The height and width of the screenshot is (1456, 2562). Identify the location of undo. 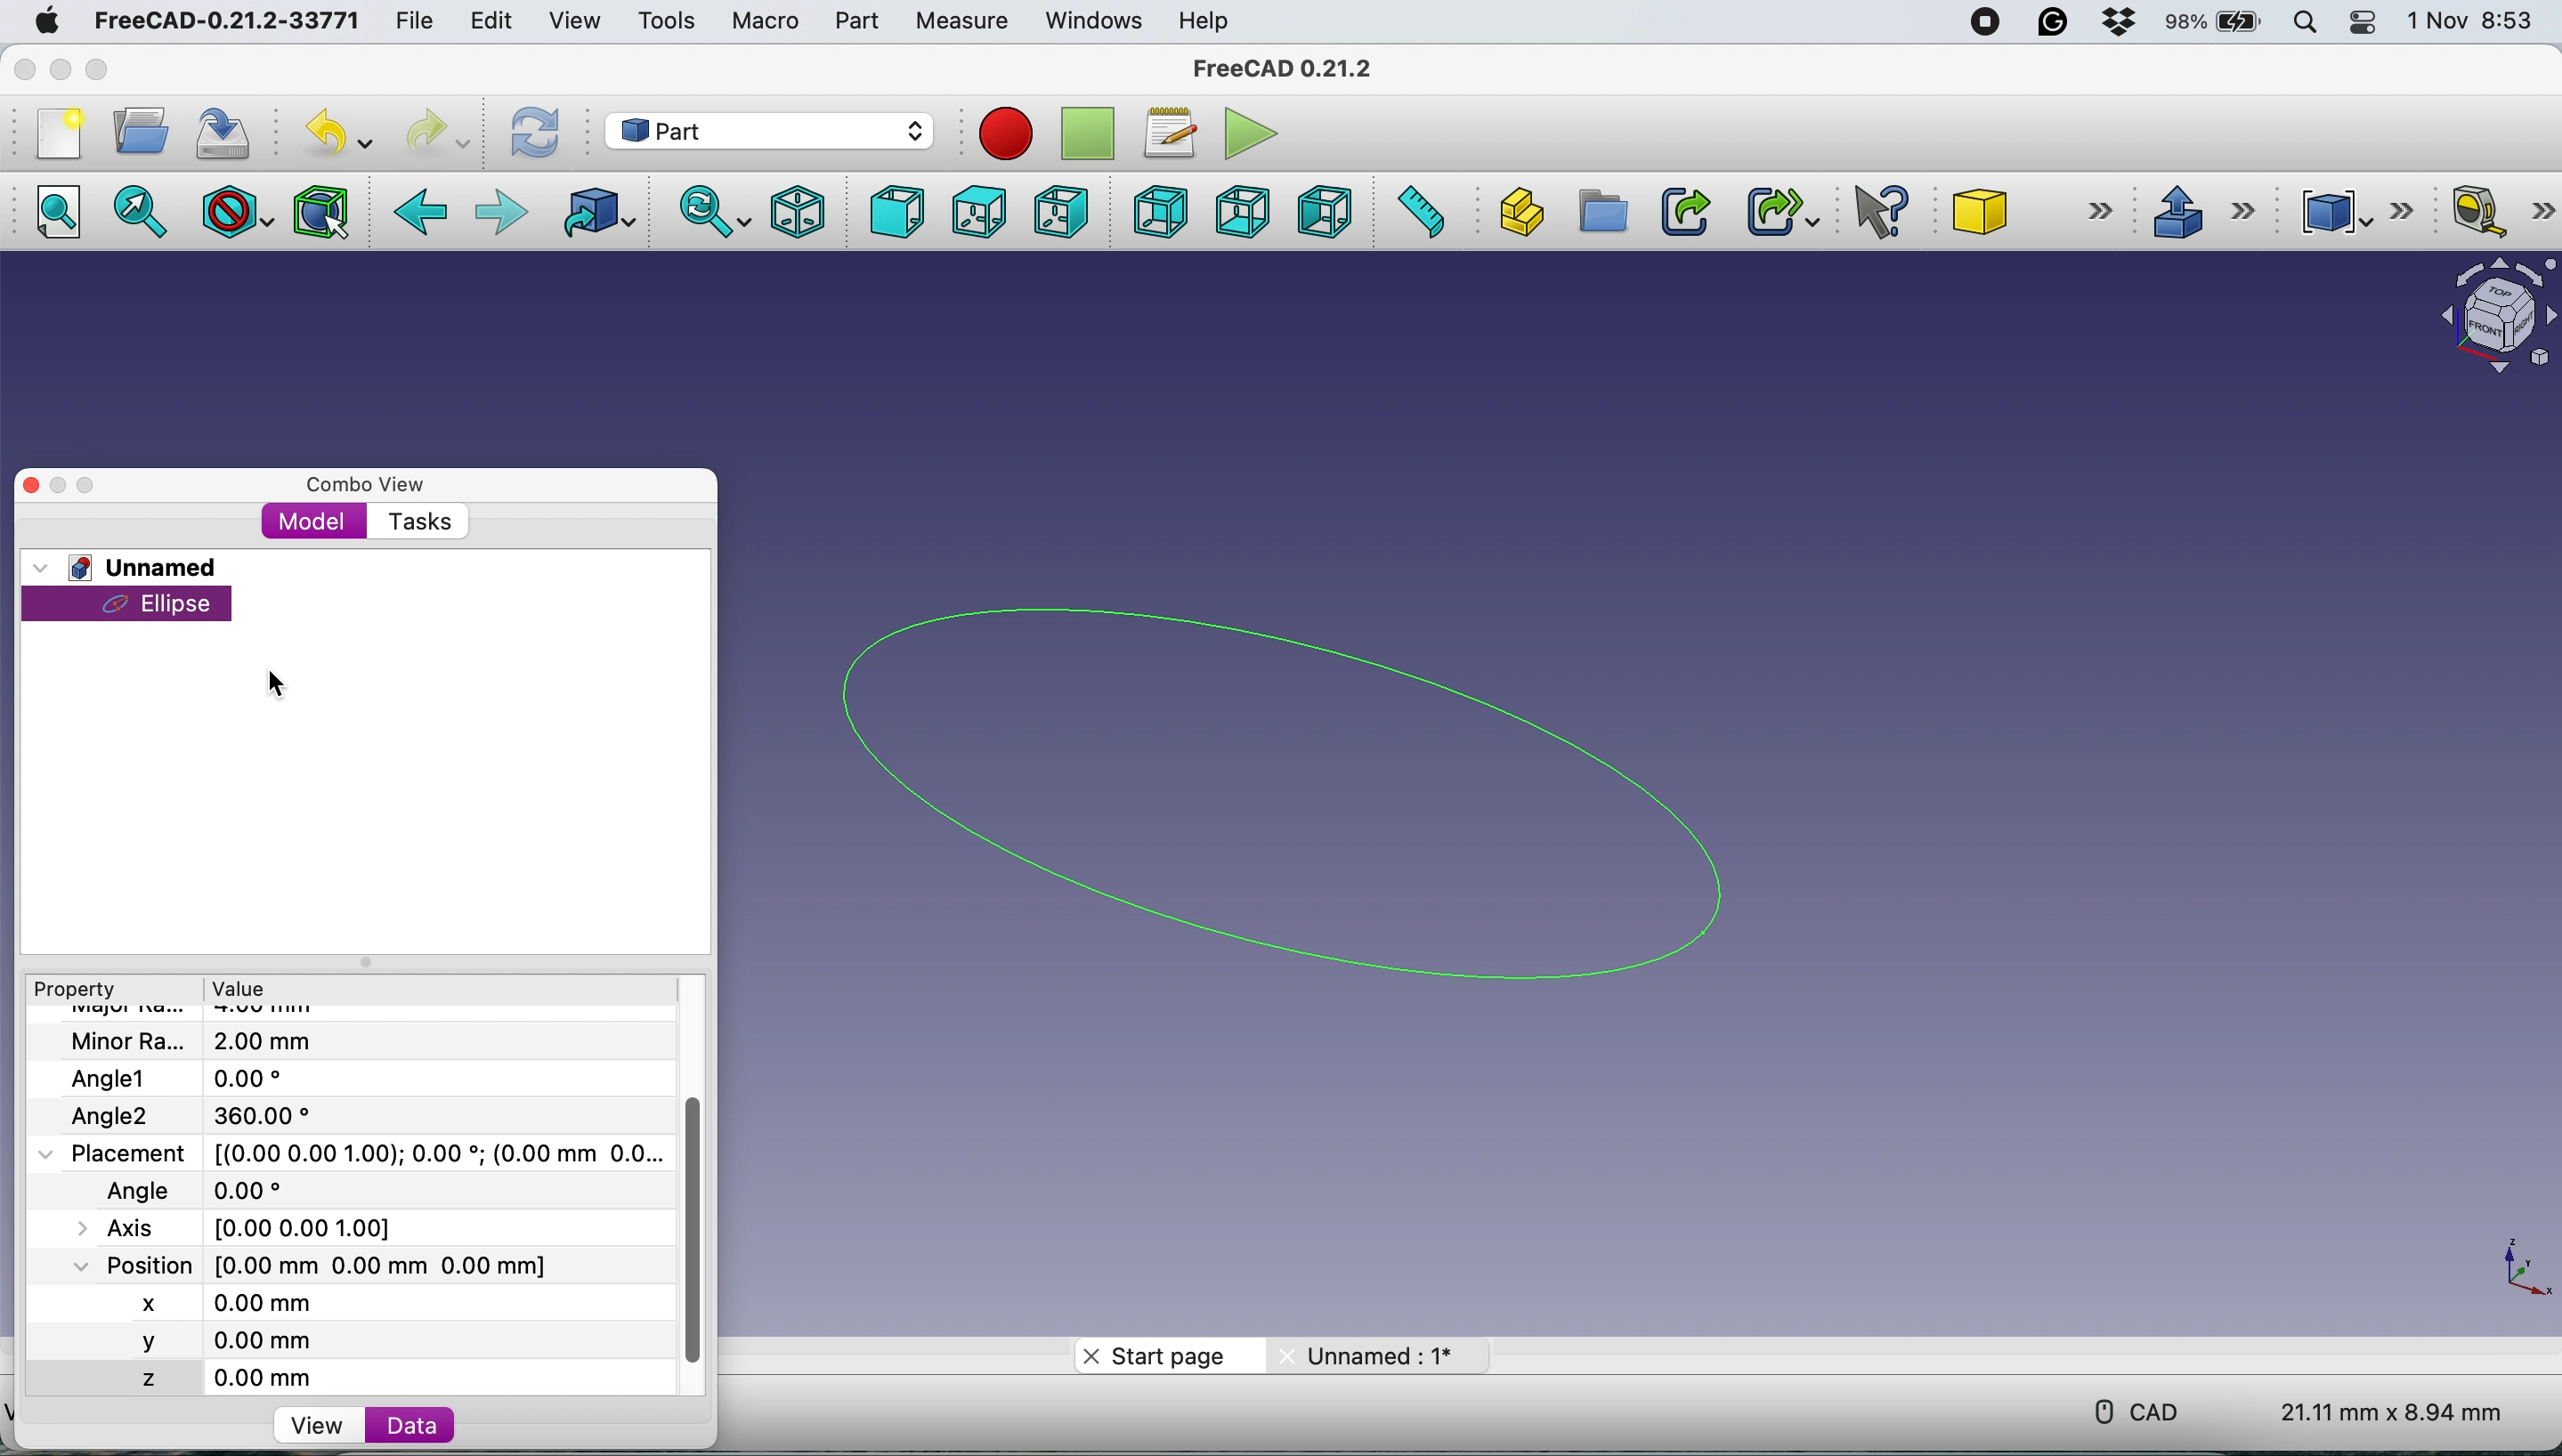
(337, 129).